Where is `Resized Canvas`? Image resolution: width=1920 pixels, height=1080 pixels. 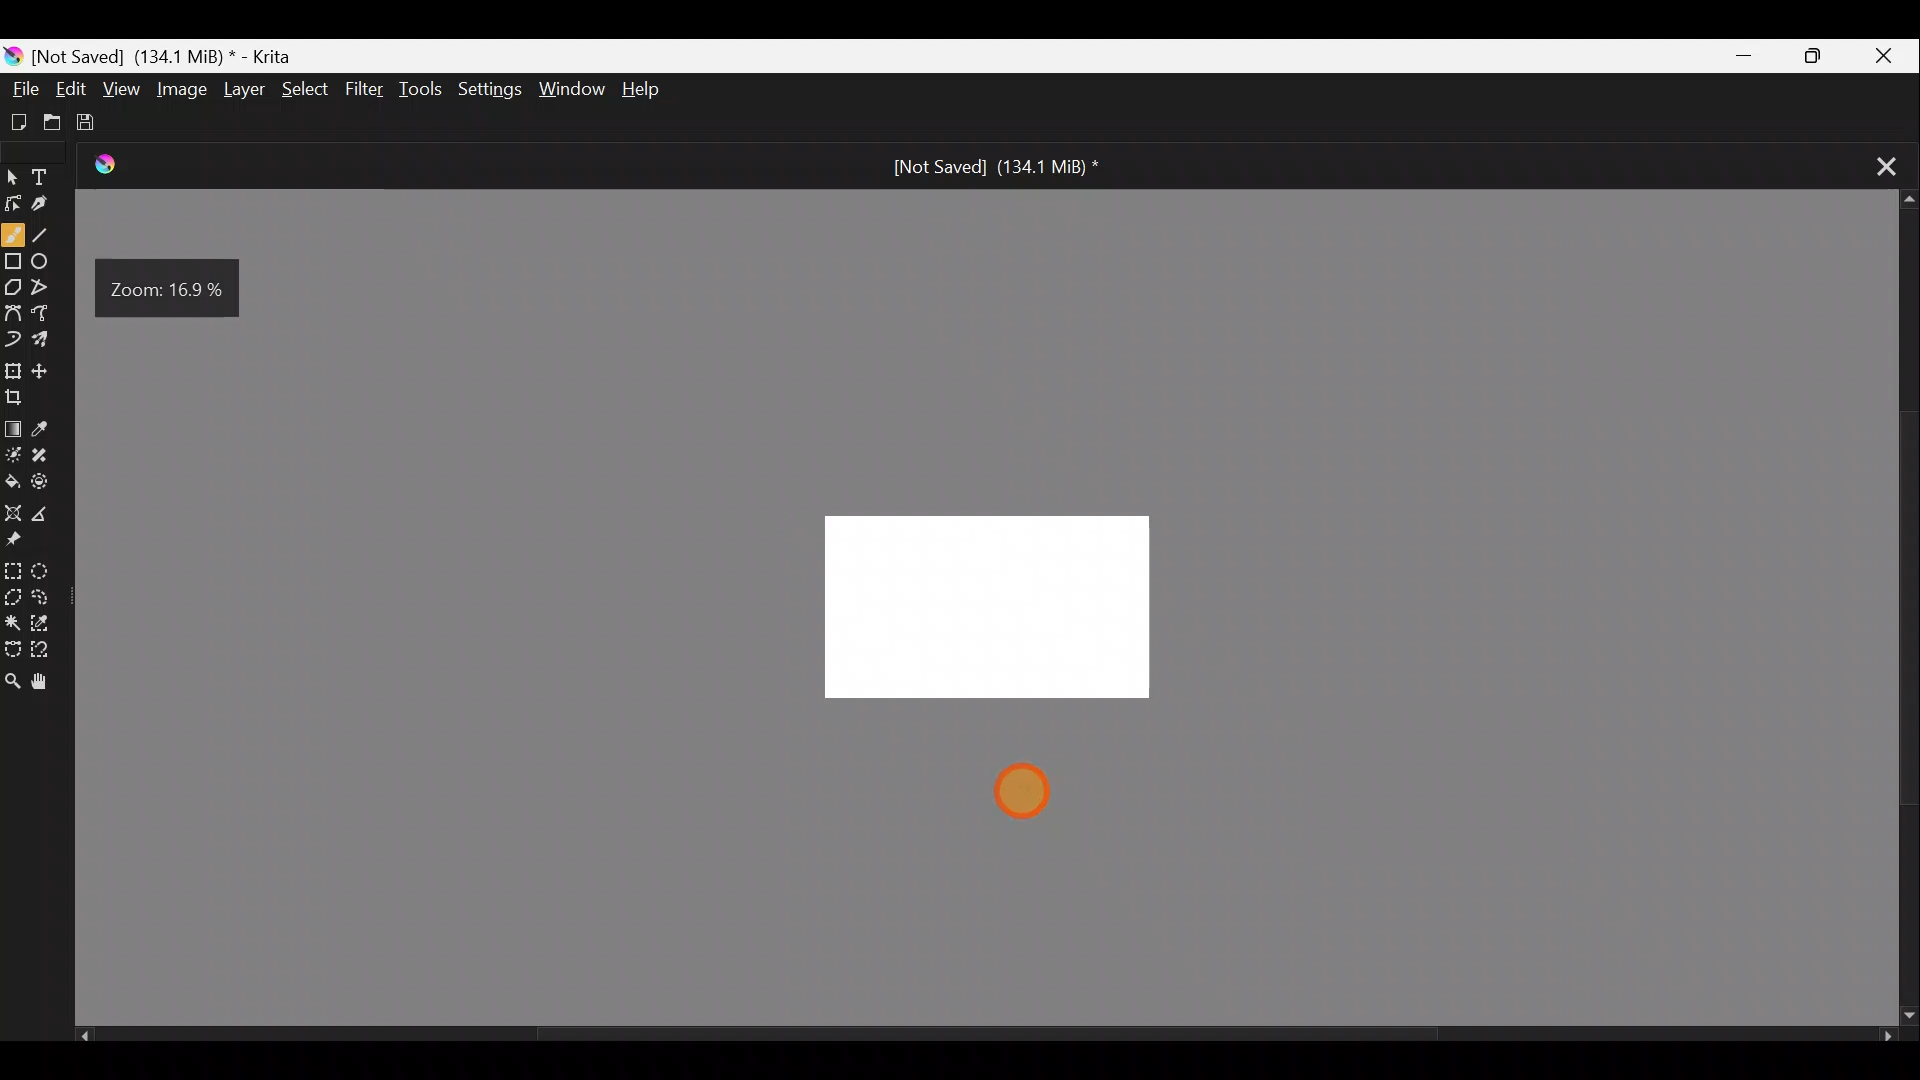 Resized Canvas is located at coordinates (1004, 608).